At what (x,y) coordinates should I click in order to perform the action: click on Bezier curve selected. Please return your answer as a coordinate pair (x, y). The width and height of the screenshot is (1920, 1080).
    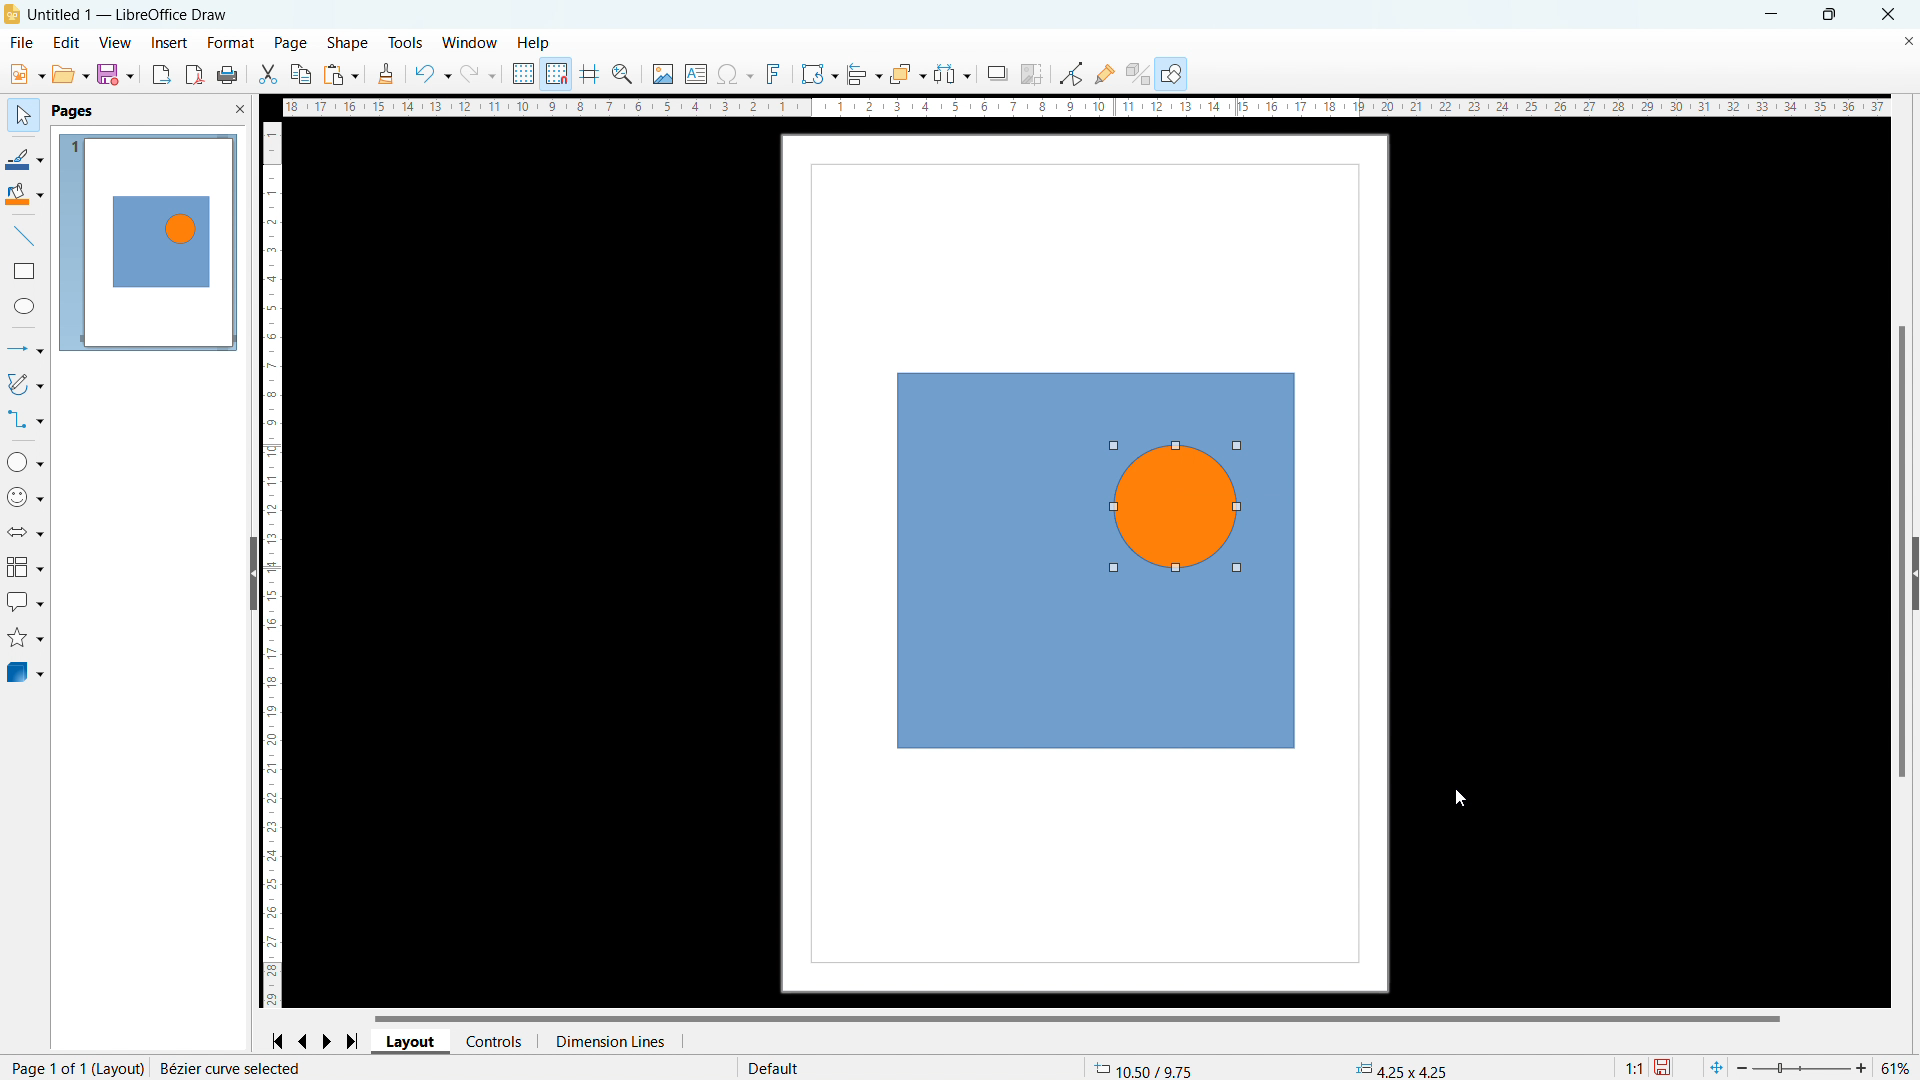
    Looking at the image, I should click on (258, 1067).